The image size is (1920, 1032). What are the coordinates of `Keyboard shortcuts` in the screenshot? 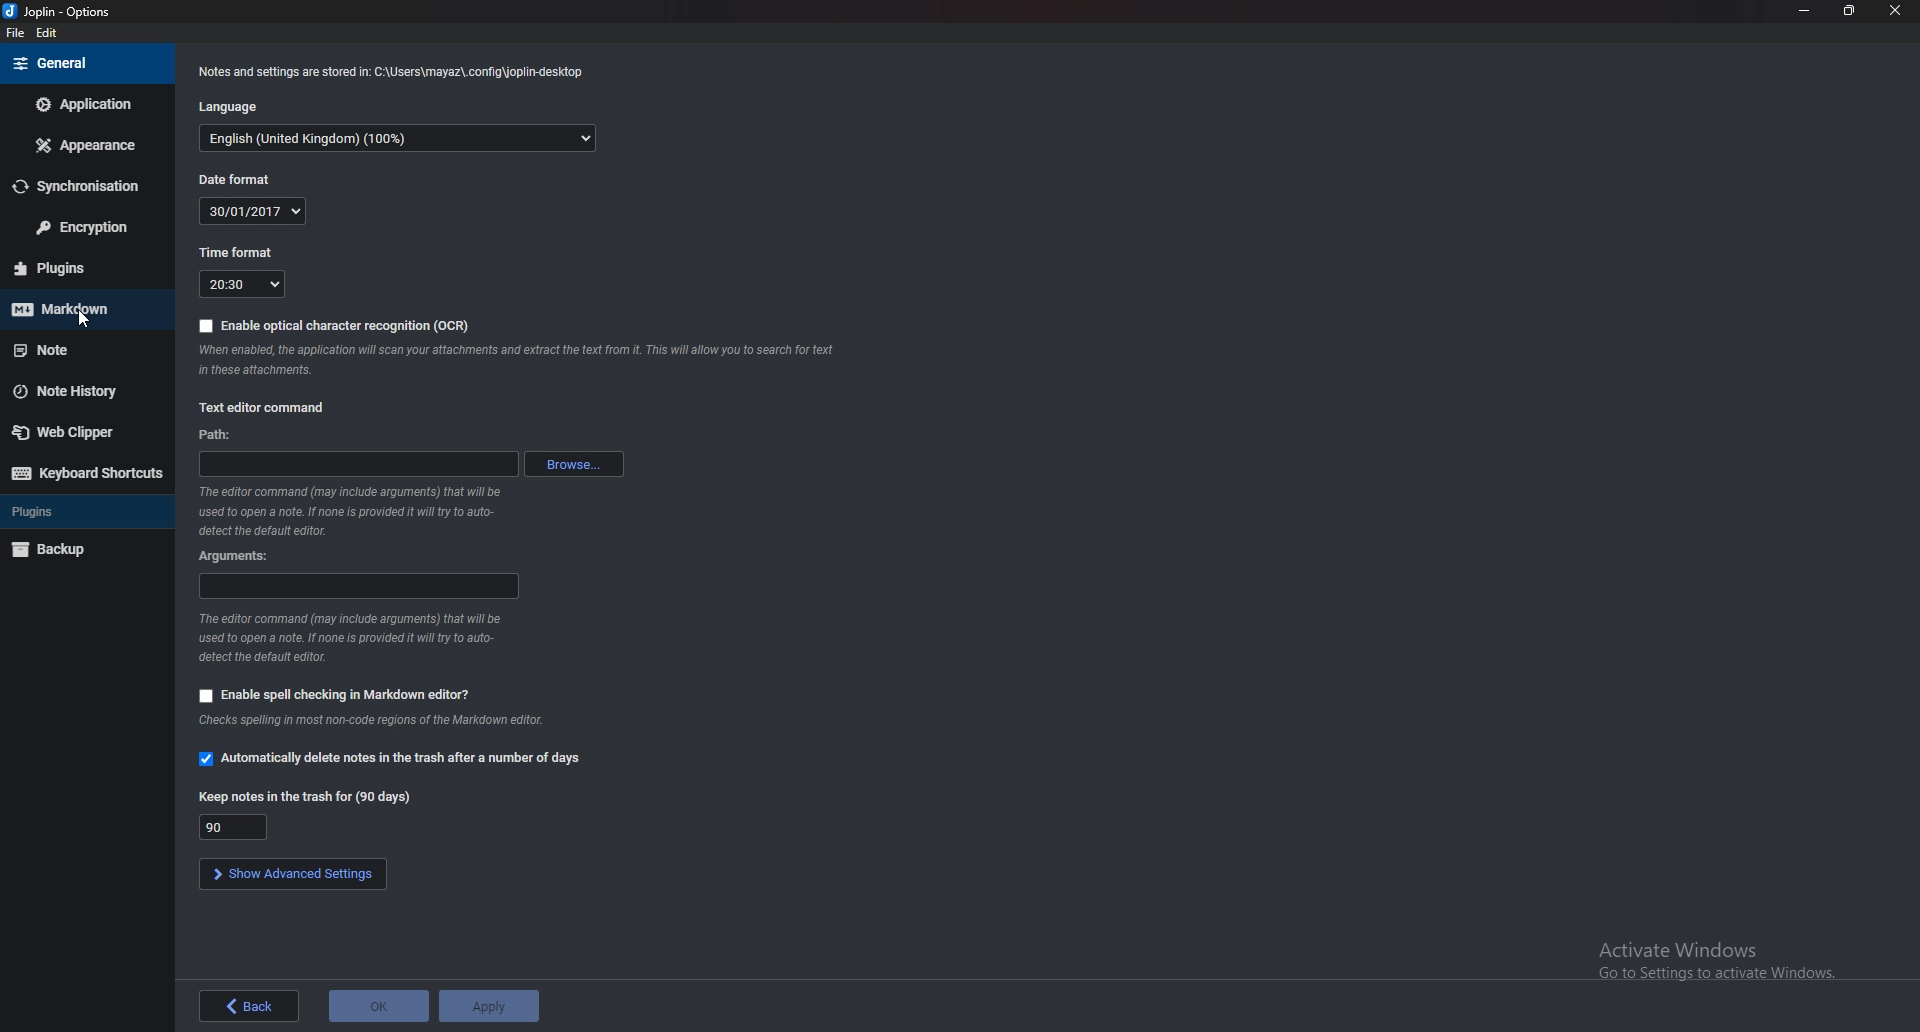 It's located at (88, 473).